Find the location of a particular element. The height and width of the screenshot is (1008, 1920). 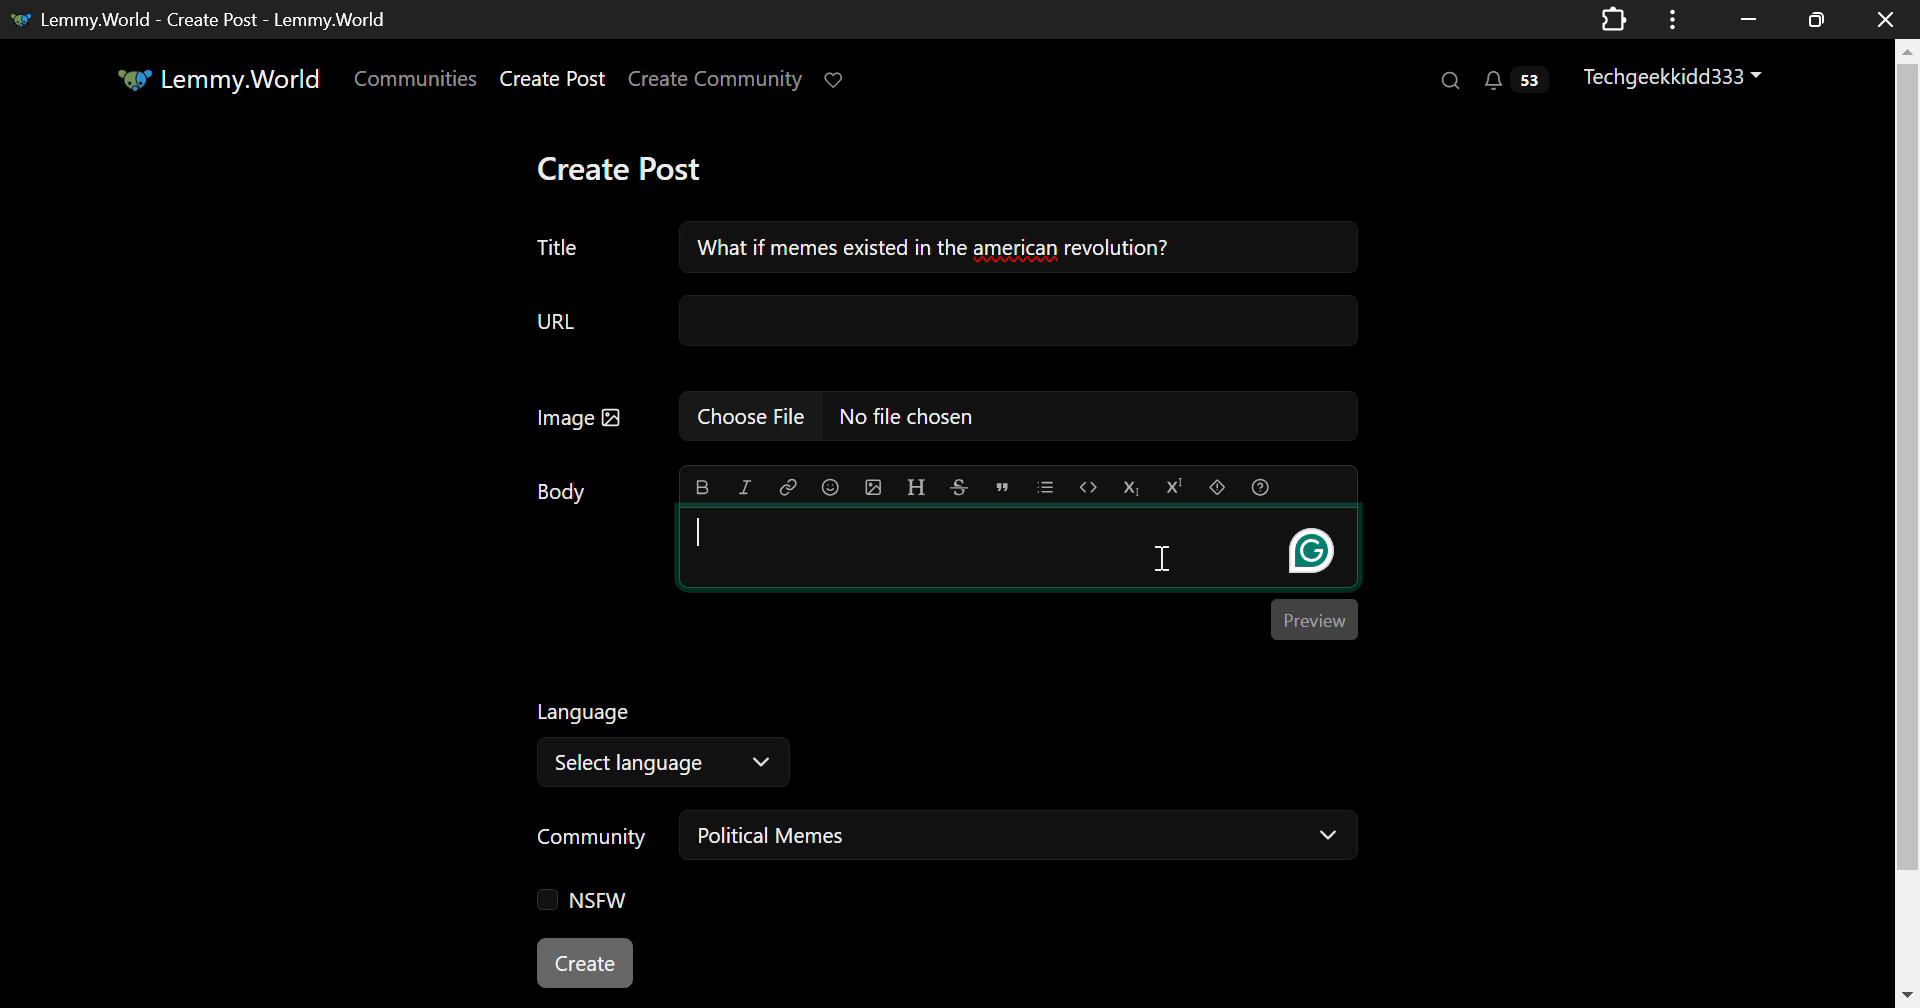

Insert Emoji is located at coordinates (830, 485).